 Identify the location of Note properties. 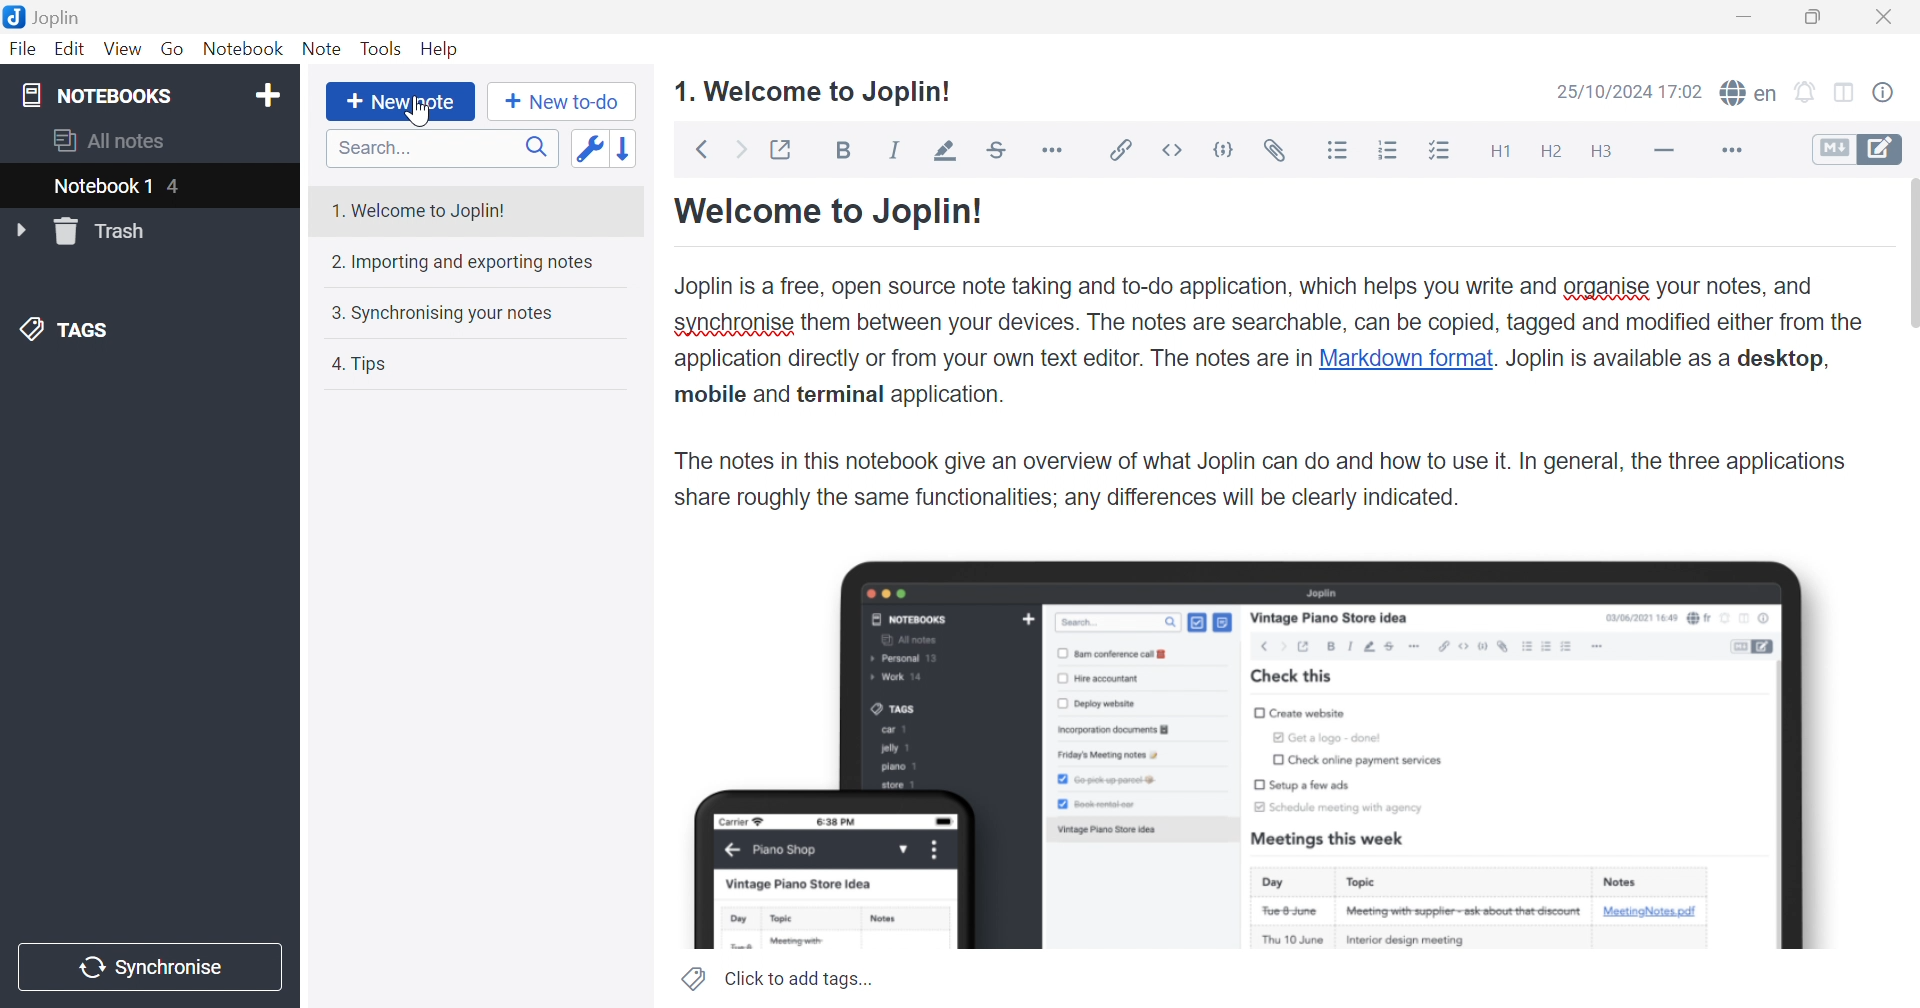
(1894, 91).